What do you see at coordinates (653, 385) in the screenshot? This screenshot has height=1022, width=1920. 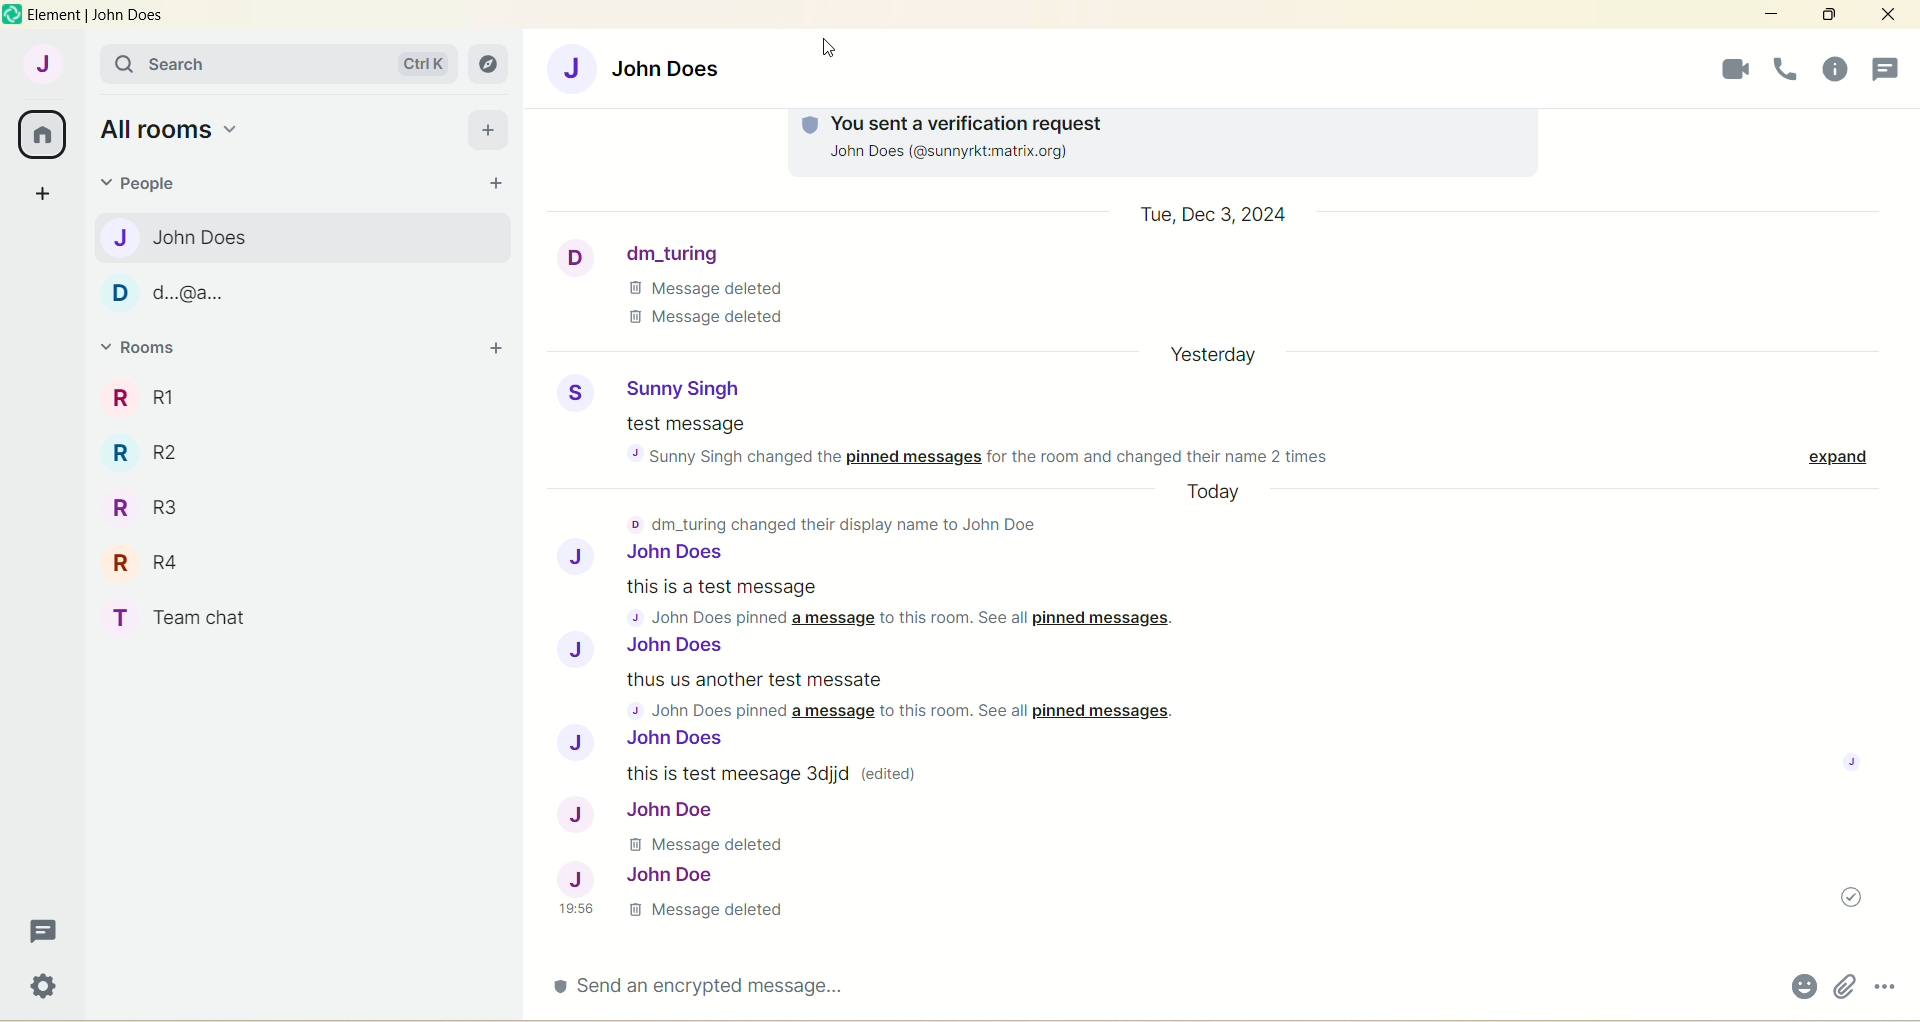 I see `Sunny Singh` at bounding box center [653, 385].